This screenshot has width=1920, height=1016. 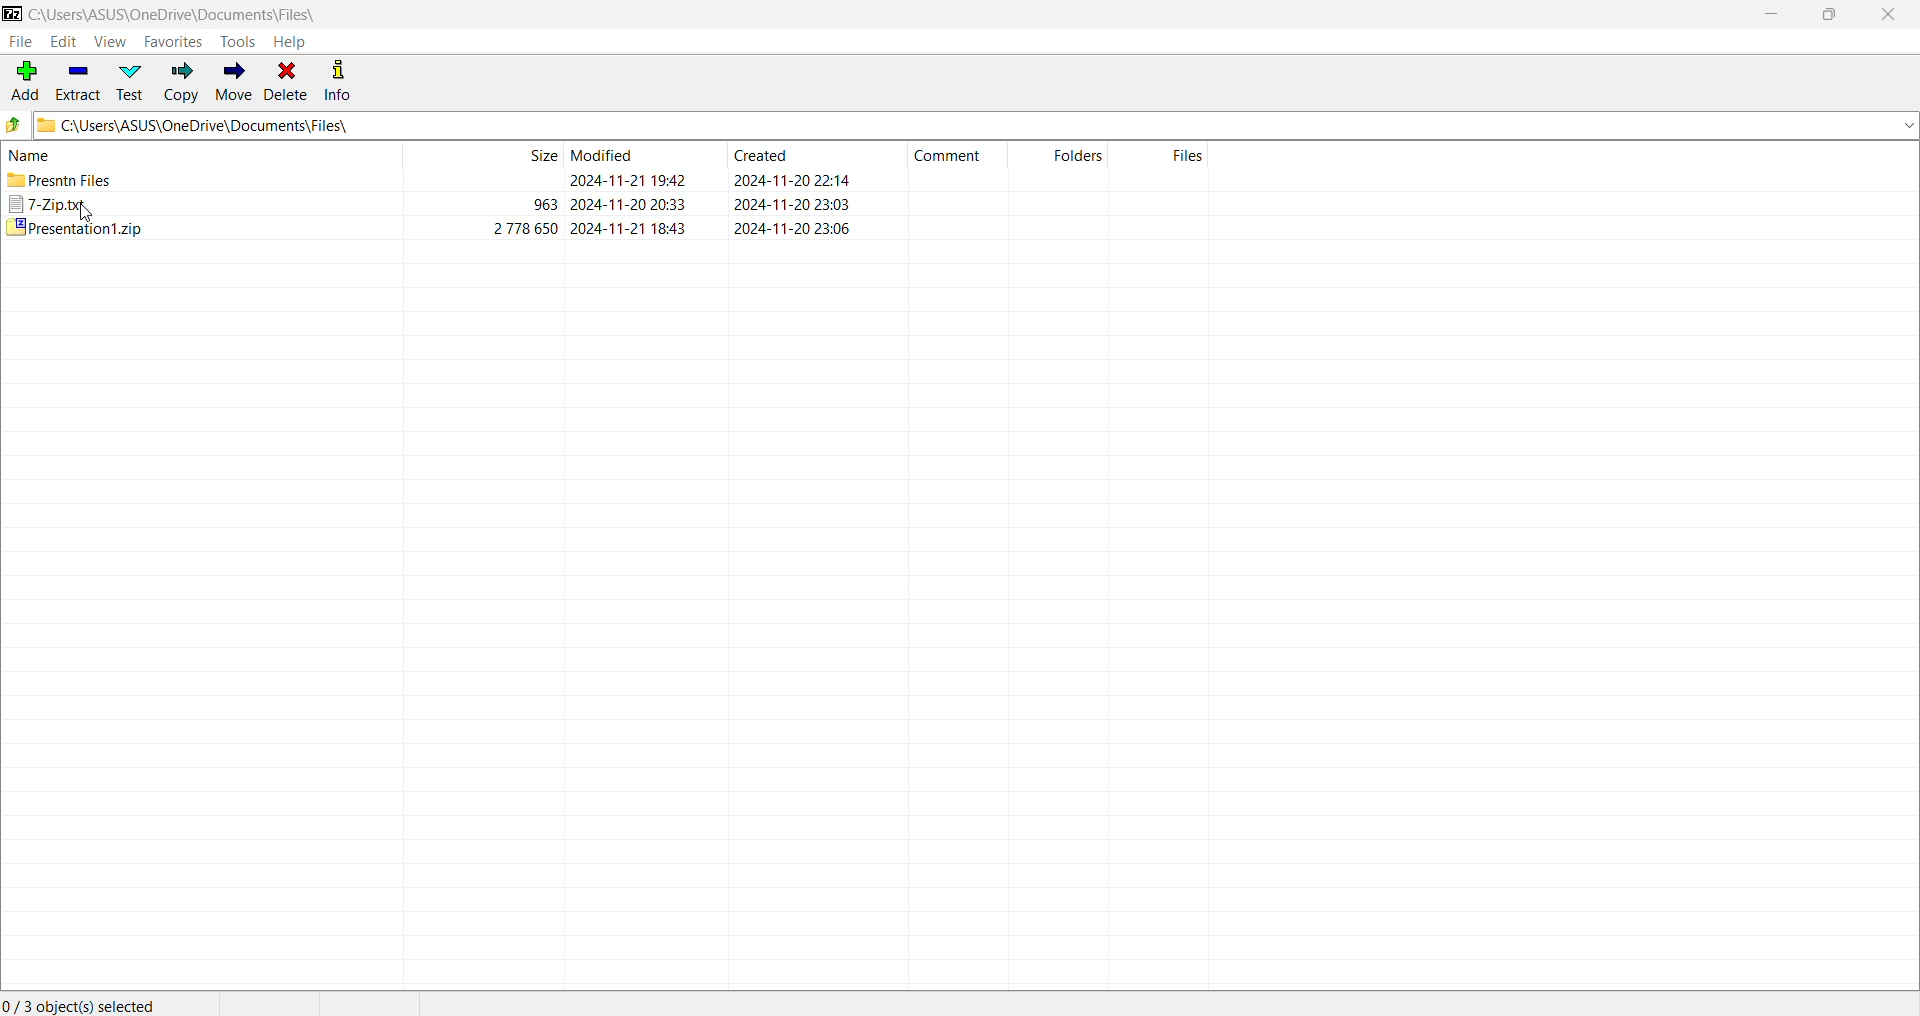 I want to click on created, so click(x=760, y=155).